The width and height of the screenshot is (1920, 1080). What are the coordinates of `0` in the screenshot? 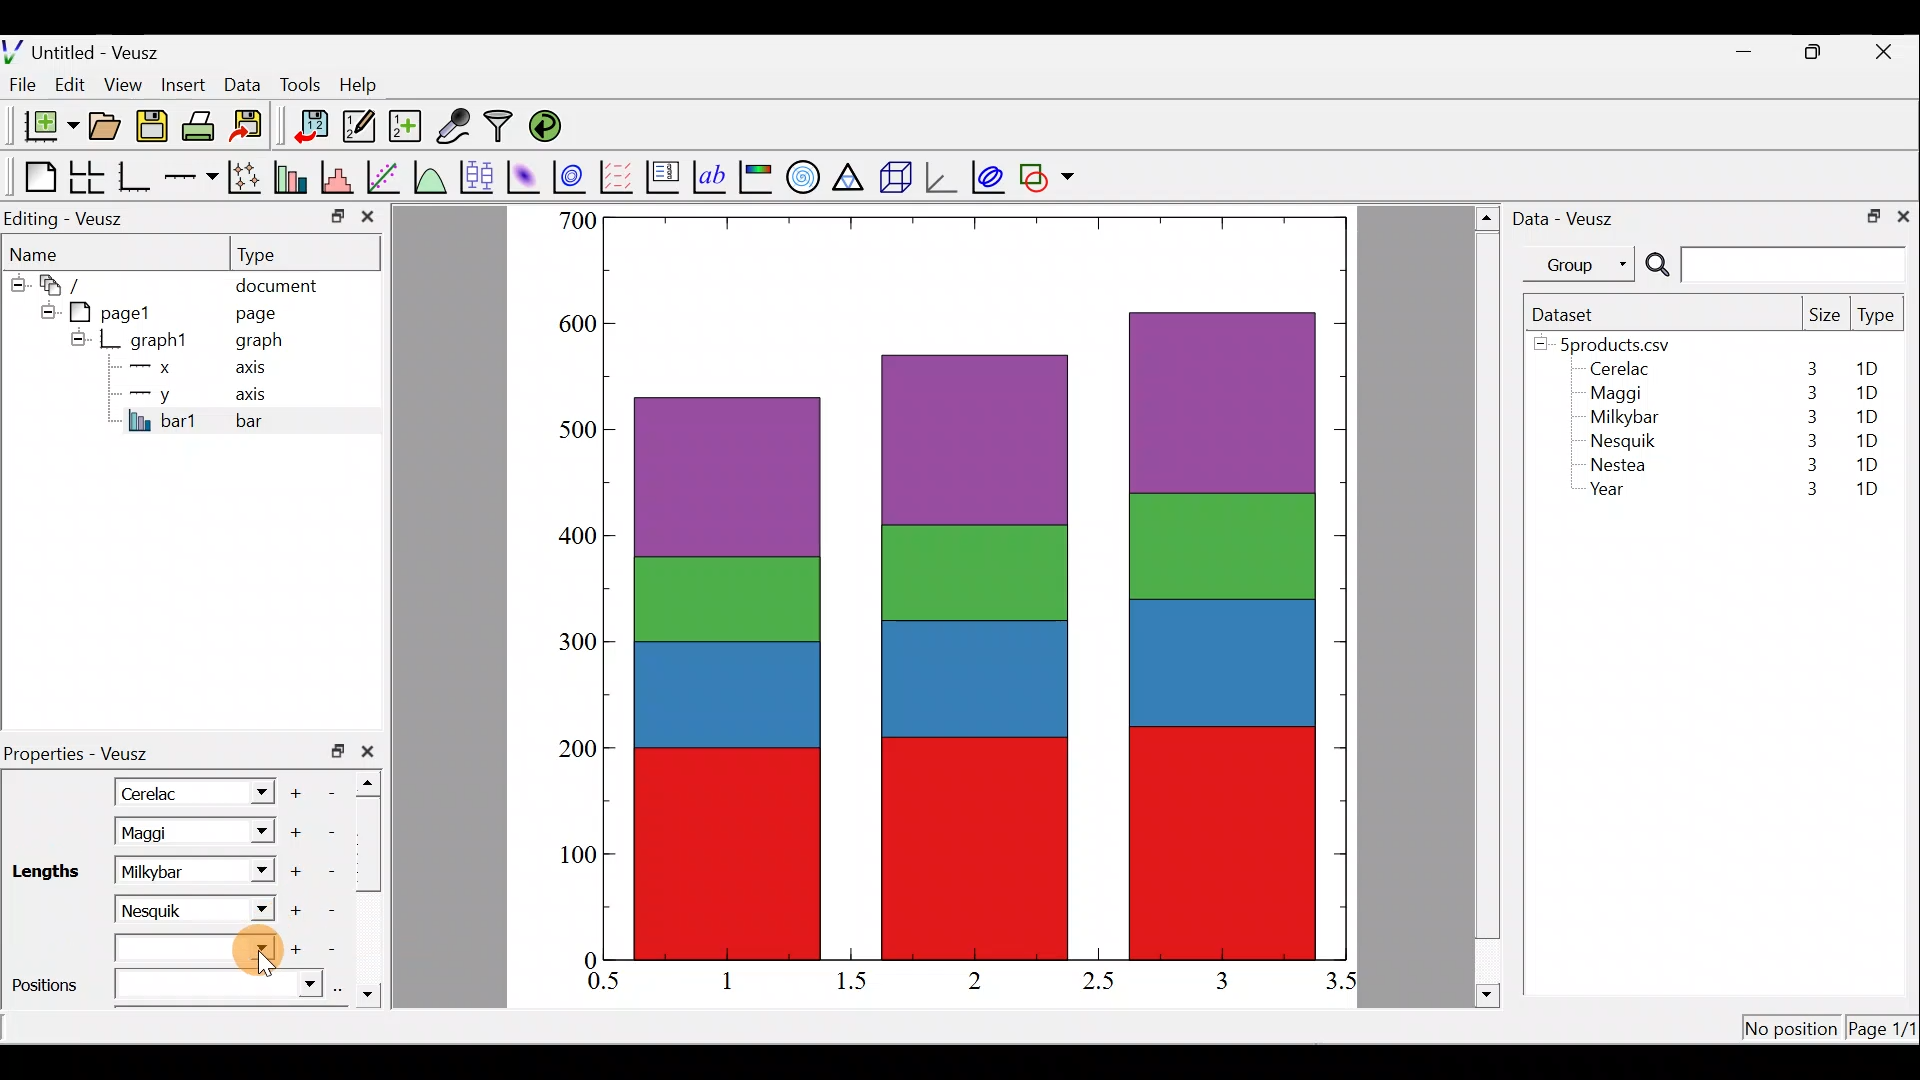 It's located at (587, 959).